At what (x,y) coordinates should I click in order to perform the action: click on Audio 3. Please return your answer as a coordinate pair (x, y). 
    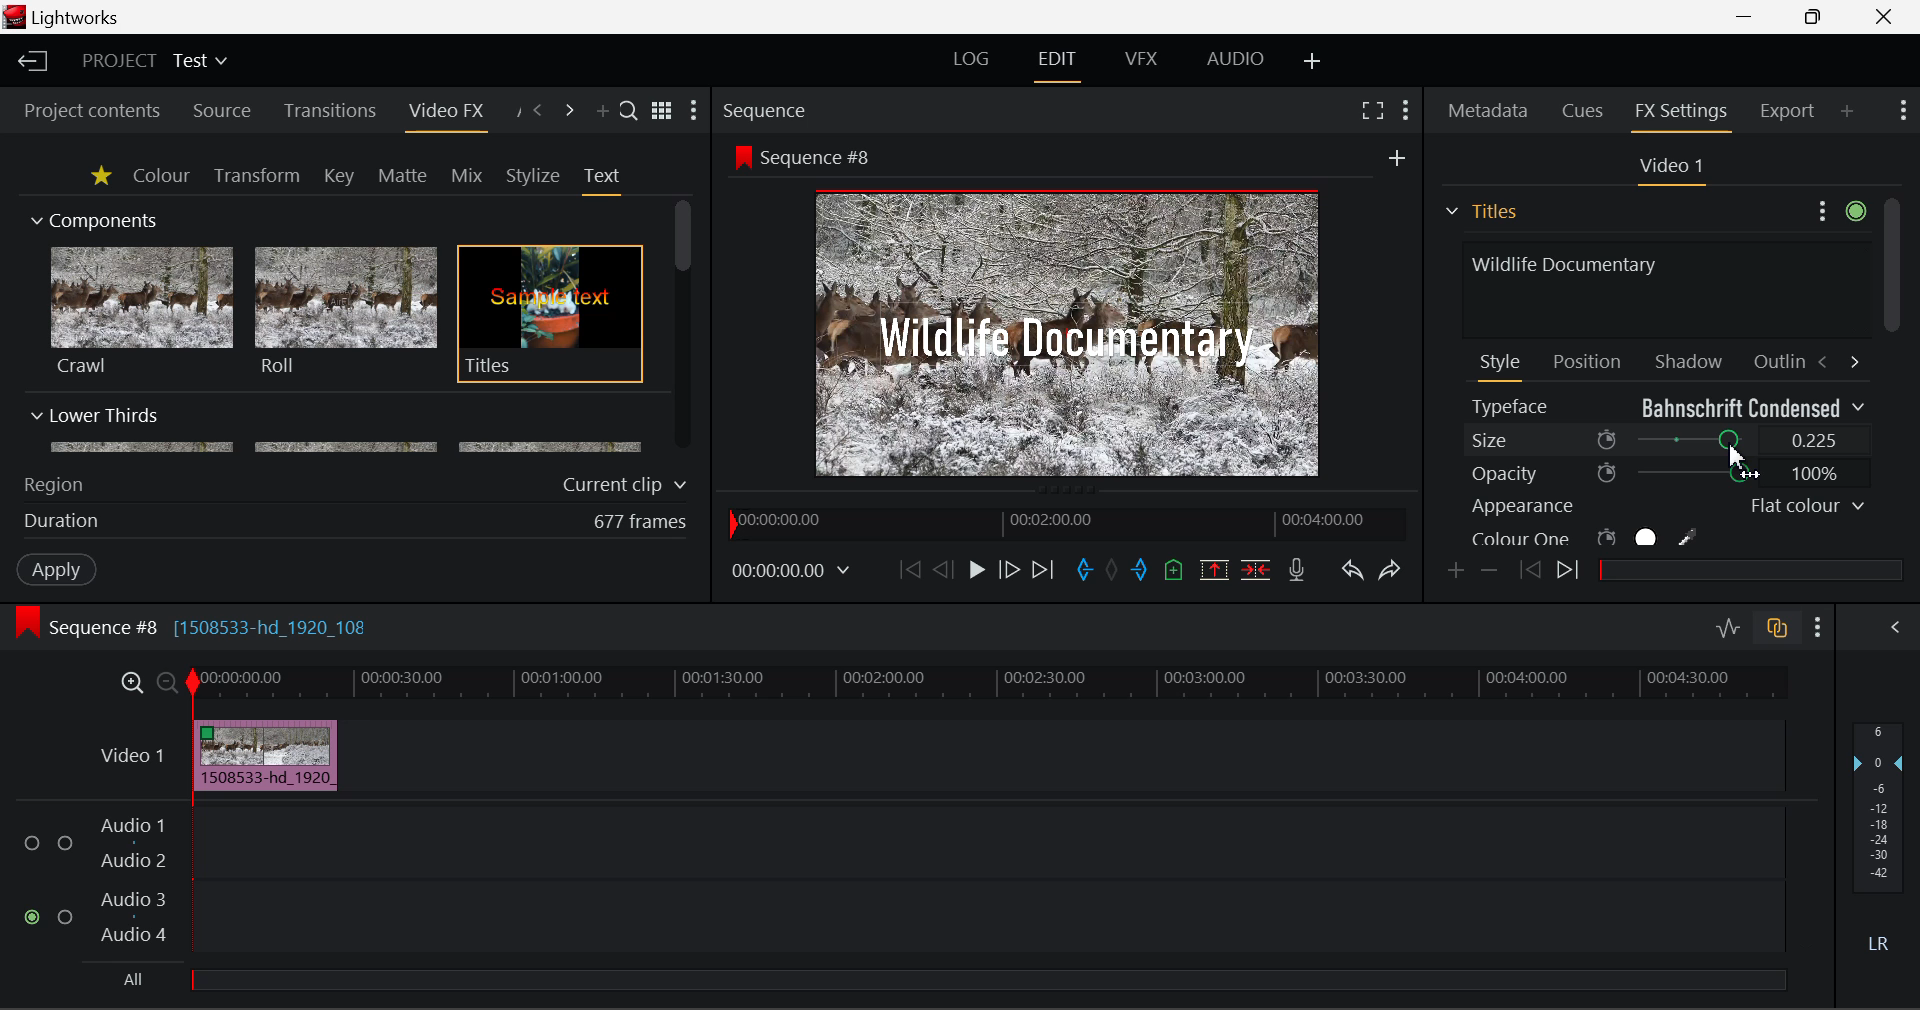
    Looking at the image, I should click on (132, 898).